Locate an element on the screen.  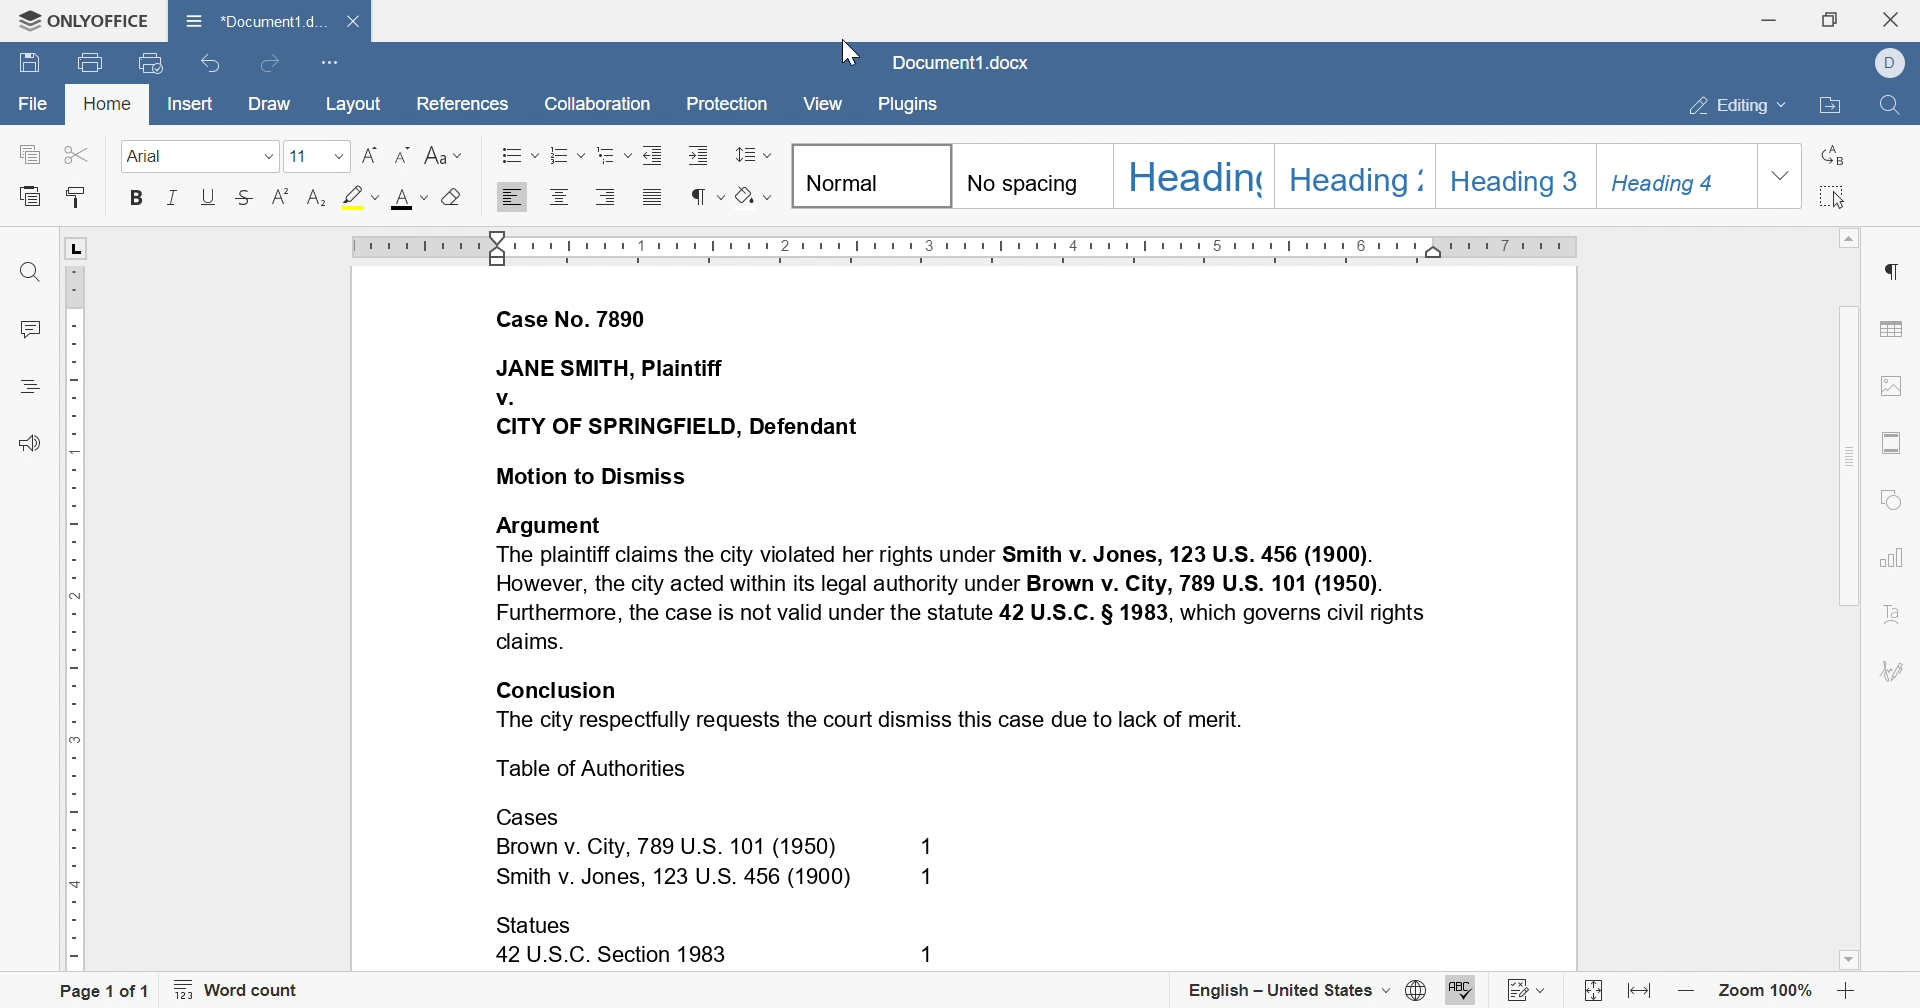
bullets is located at coordinates (514, 154).